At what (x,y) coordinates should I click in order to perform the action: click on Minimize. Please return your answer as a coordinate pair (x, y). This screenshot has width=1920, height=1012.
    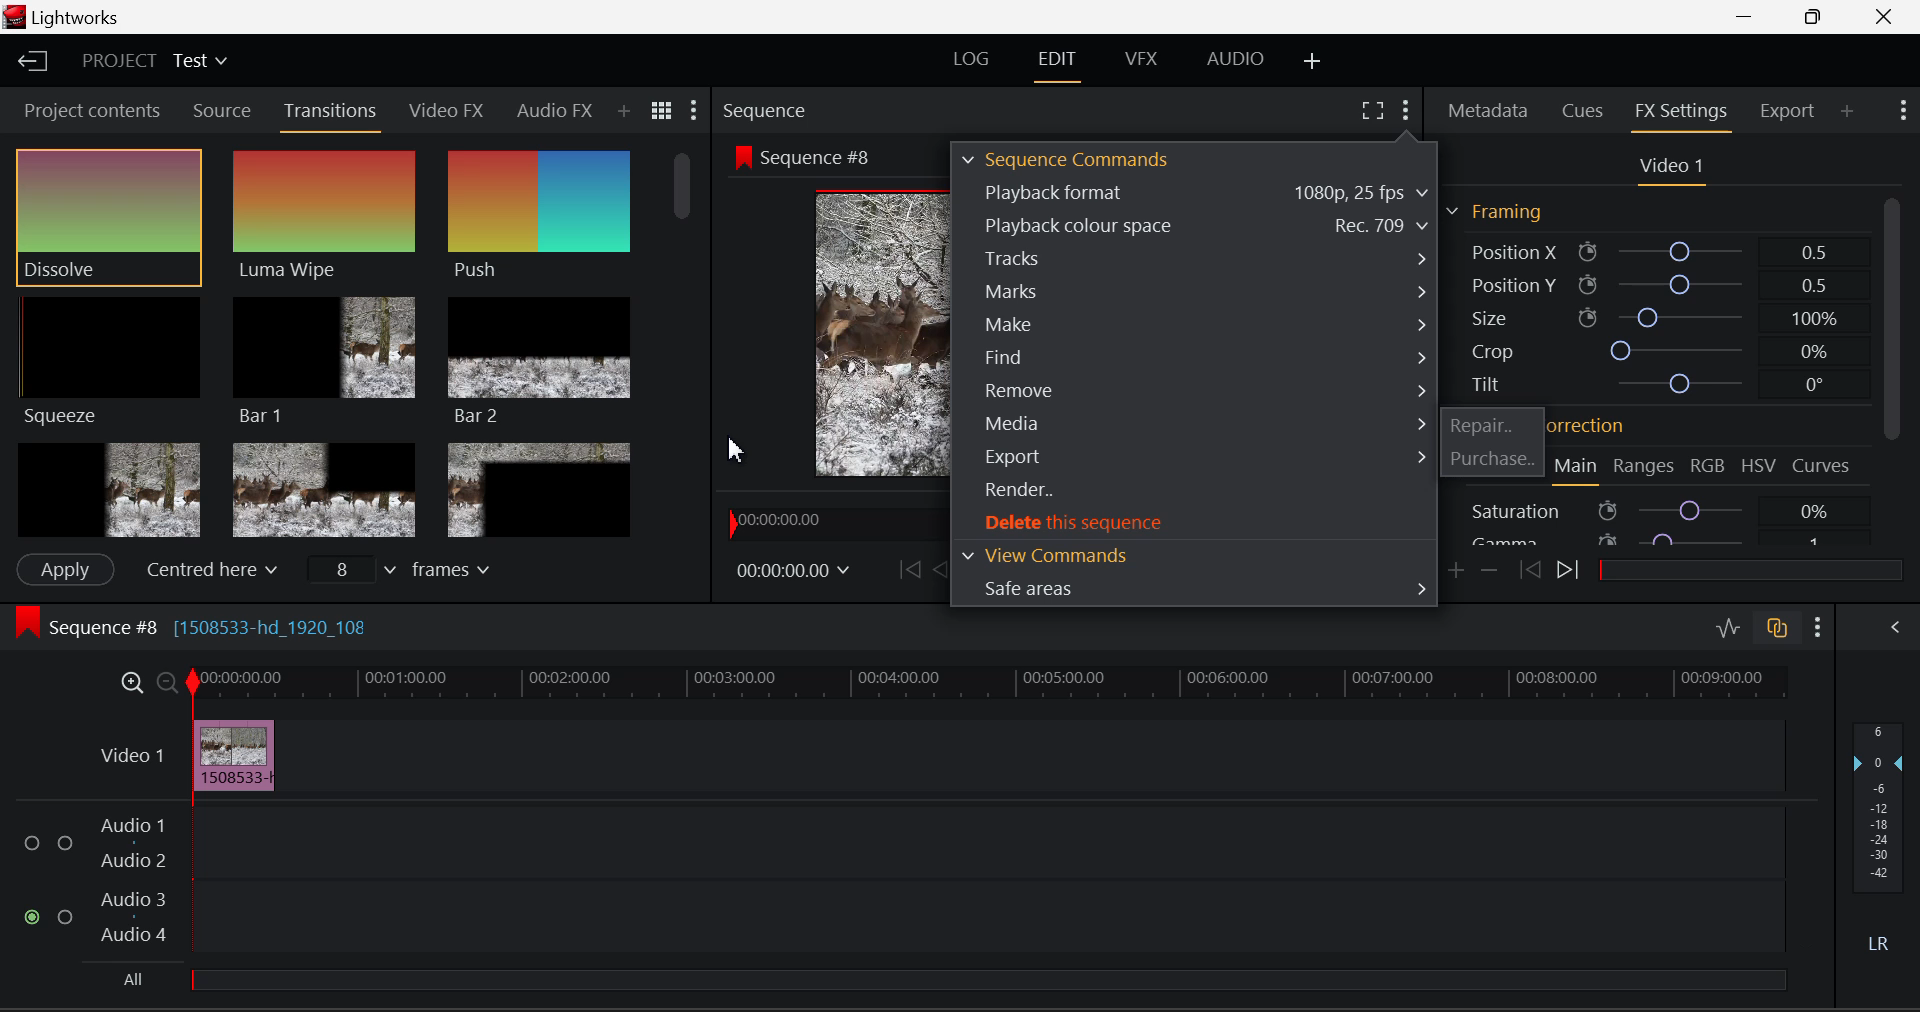
    Looking at the image, I should click on (1816, 17).